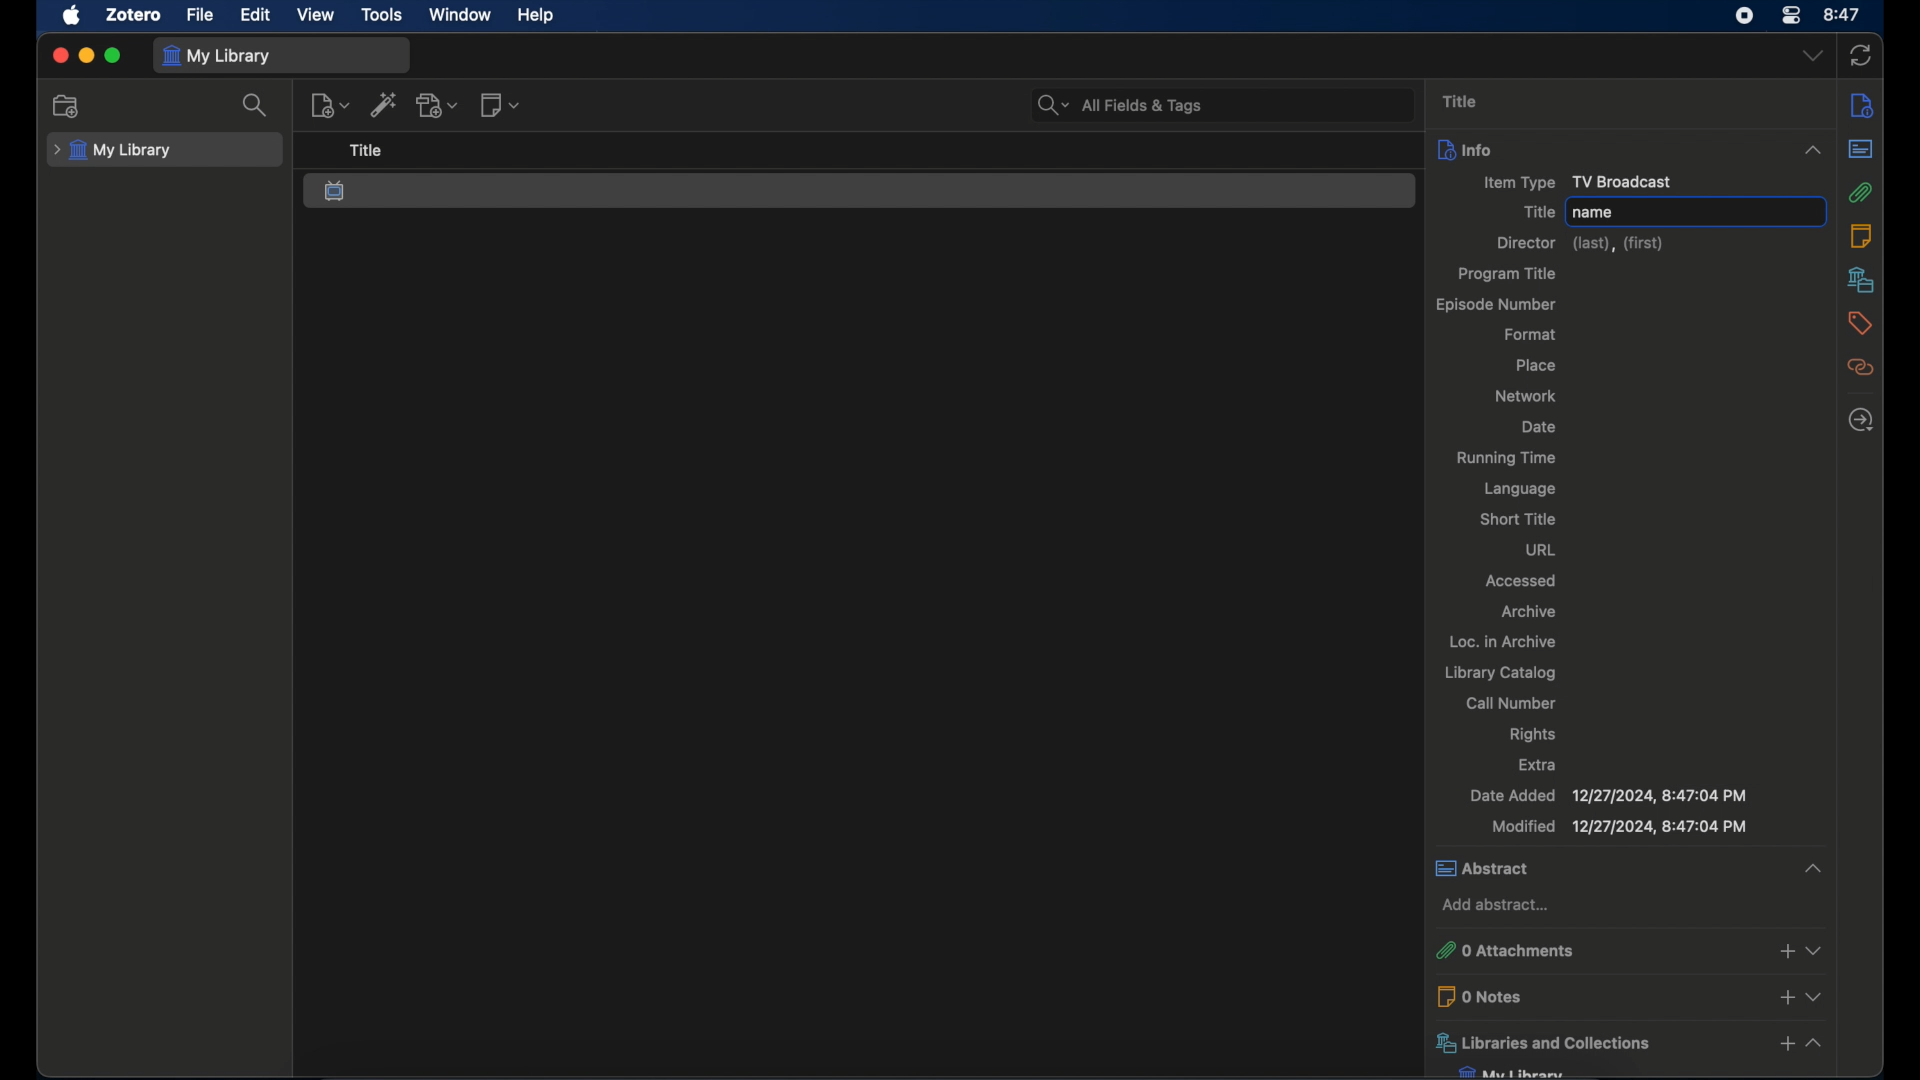 This screenshot has width=1920, height=1080. I want to click on language, so click(1517, 489).